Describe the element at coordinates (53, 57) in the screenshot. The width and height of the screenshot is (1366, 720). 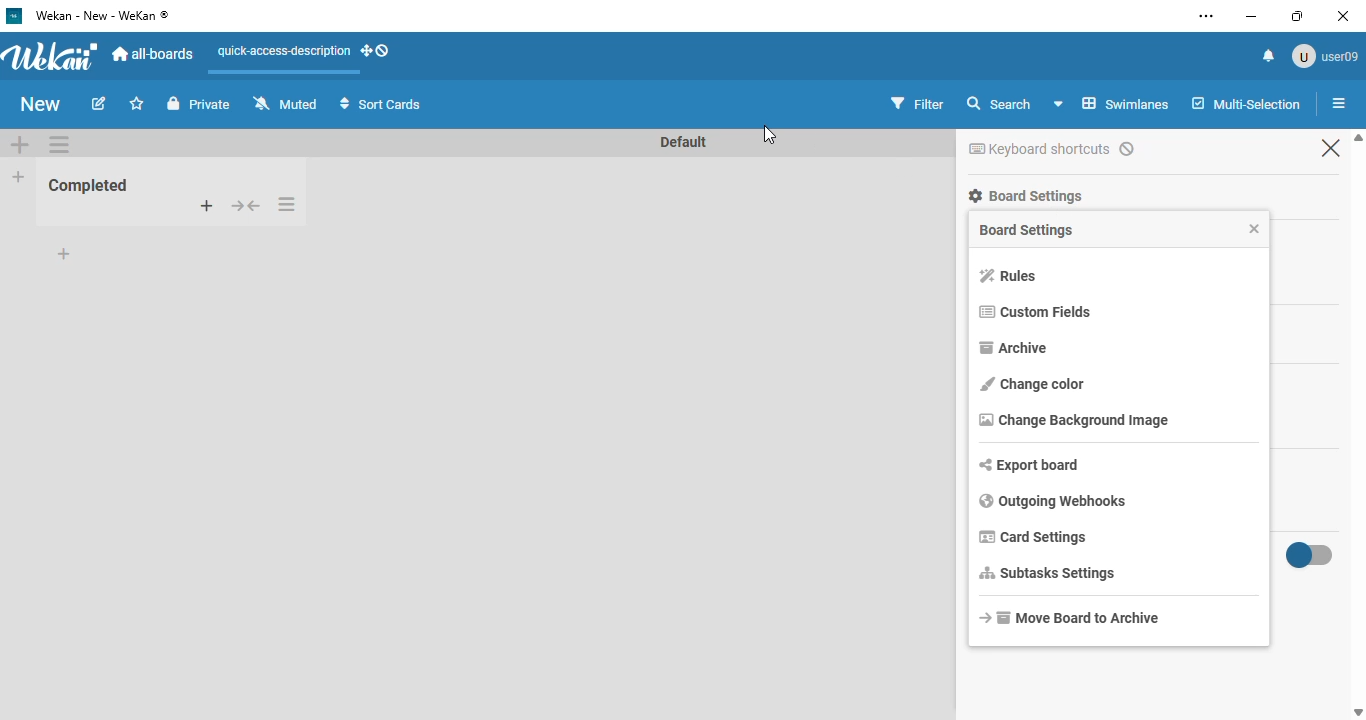
I see `wekan` at that location.